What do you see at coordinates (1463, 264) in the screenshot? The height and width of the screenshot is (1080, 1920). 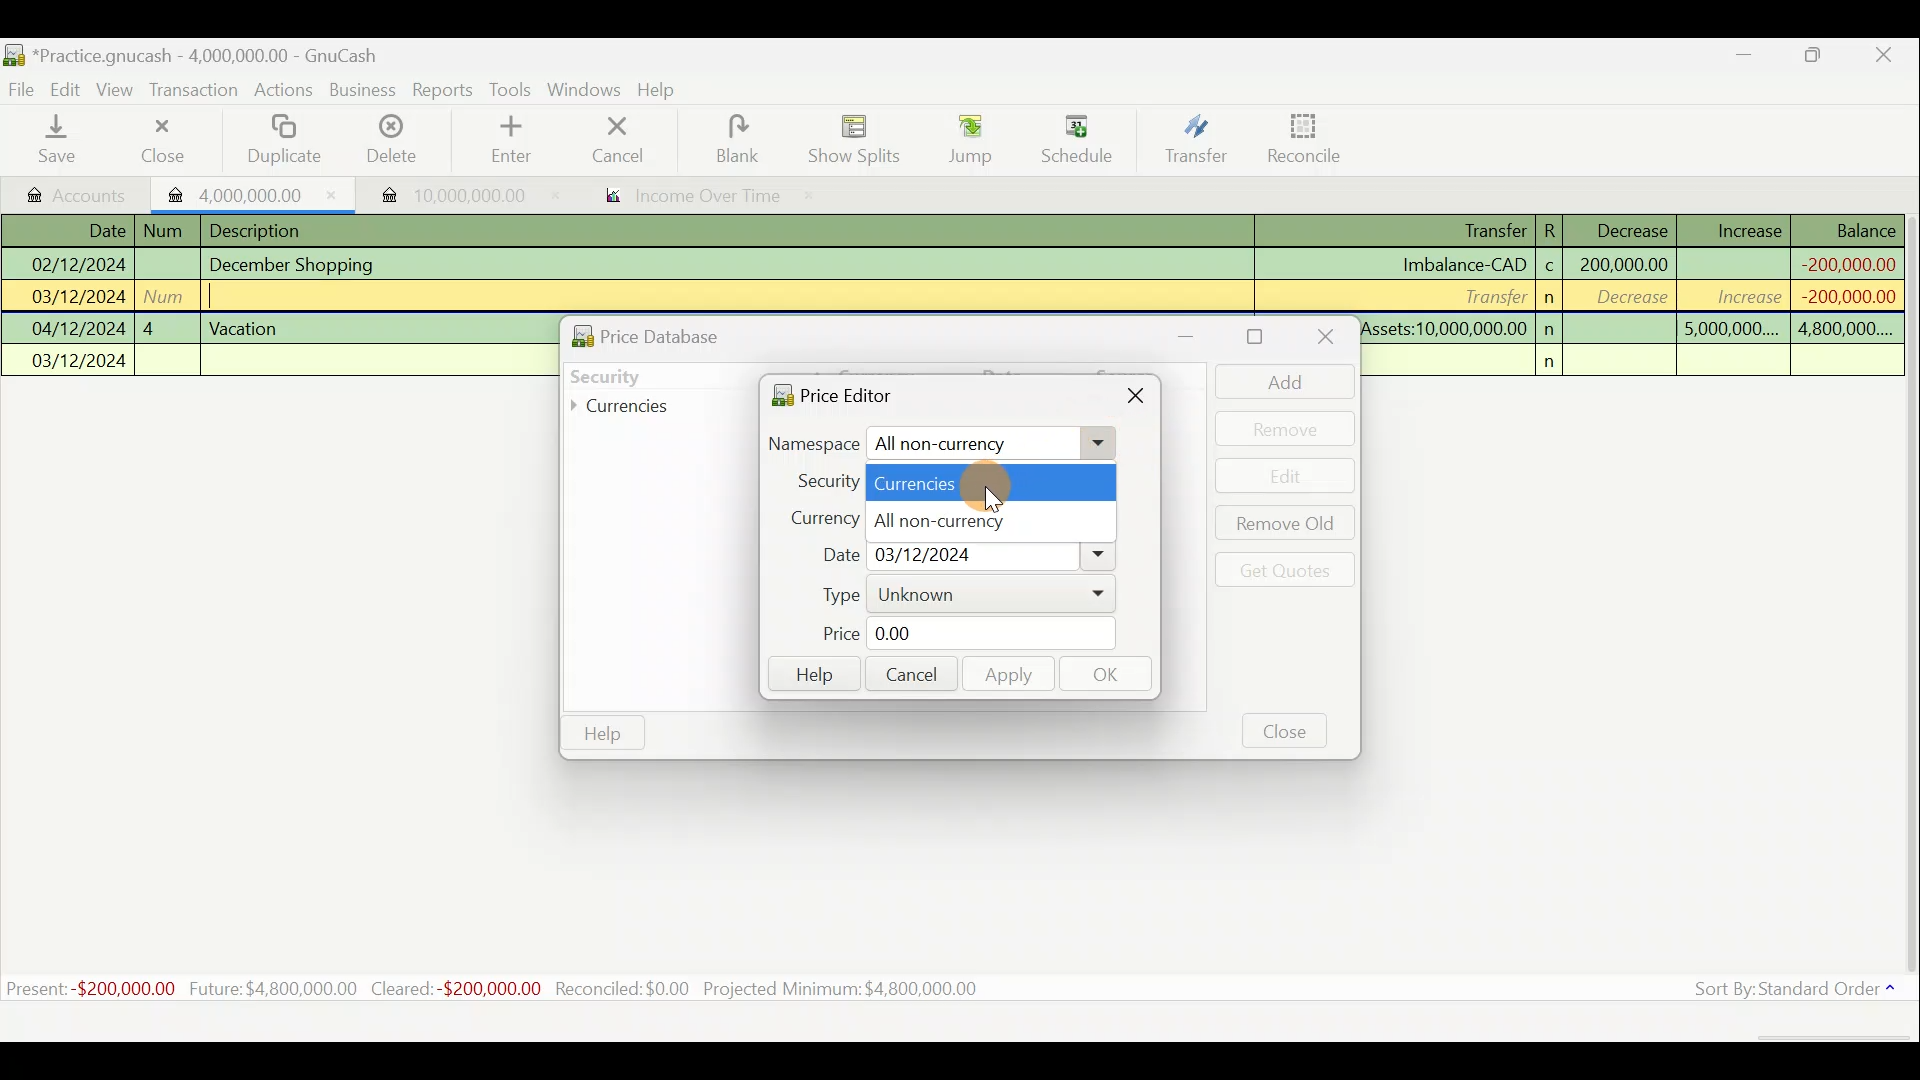 I see `Imbalance-CAD` at bounding box center [1463, 264].